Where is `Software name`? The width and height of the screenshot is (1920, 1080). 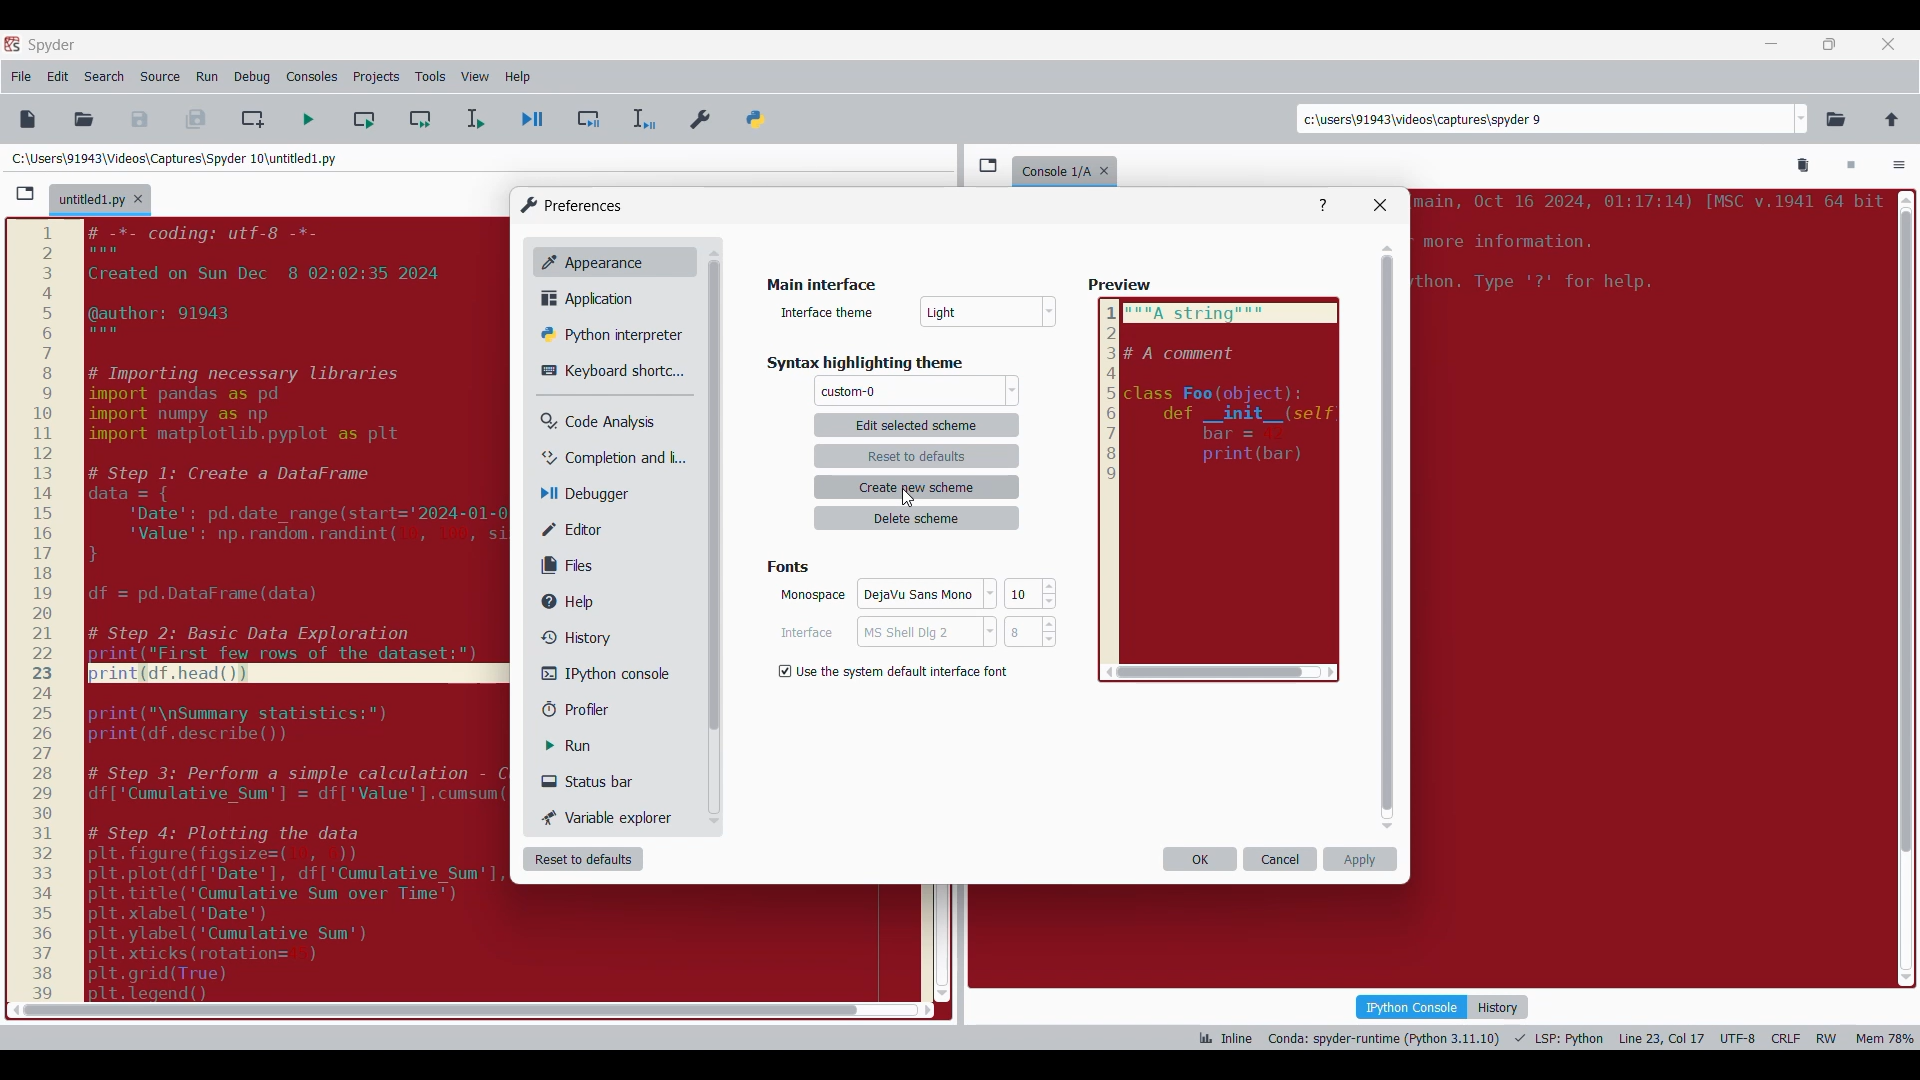
Software name is located at coordinates (52, 45).